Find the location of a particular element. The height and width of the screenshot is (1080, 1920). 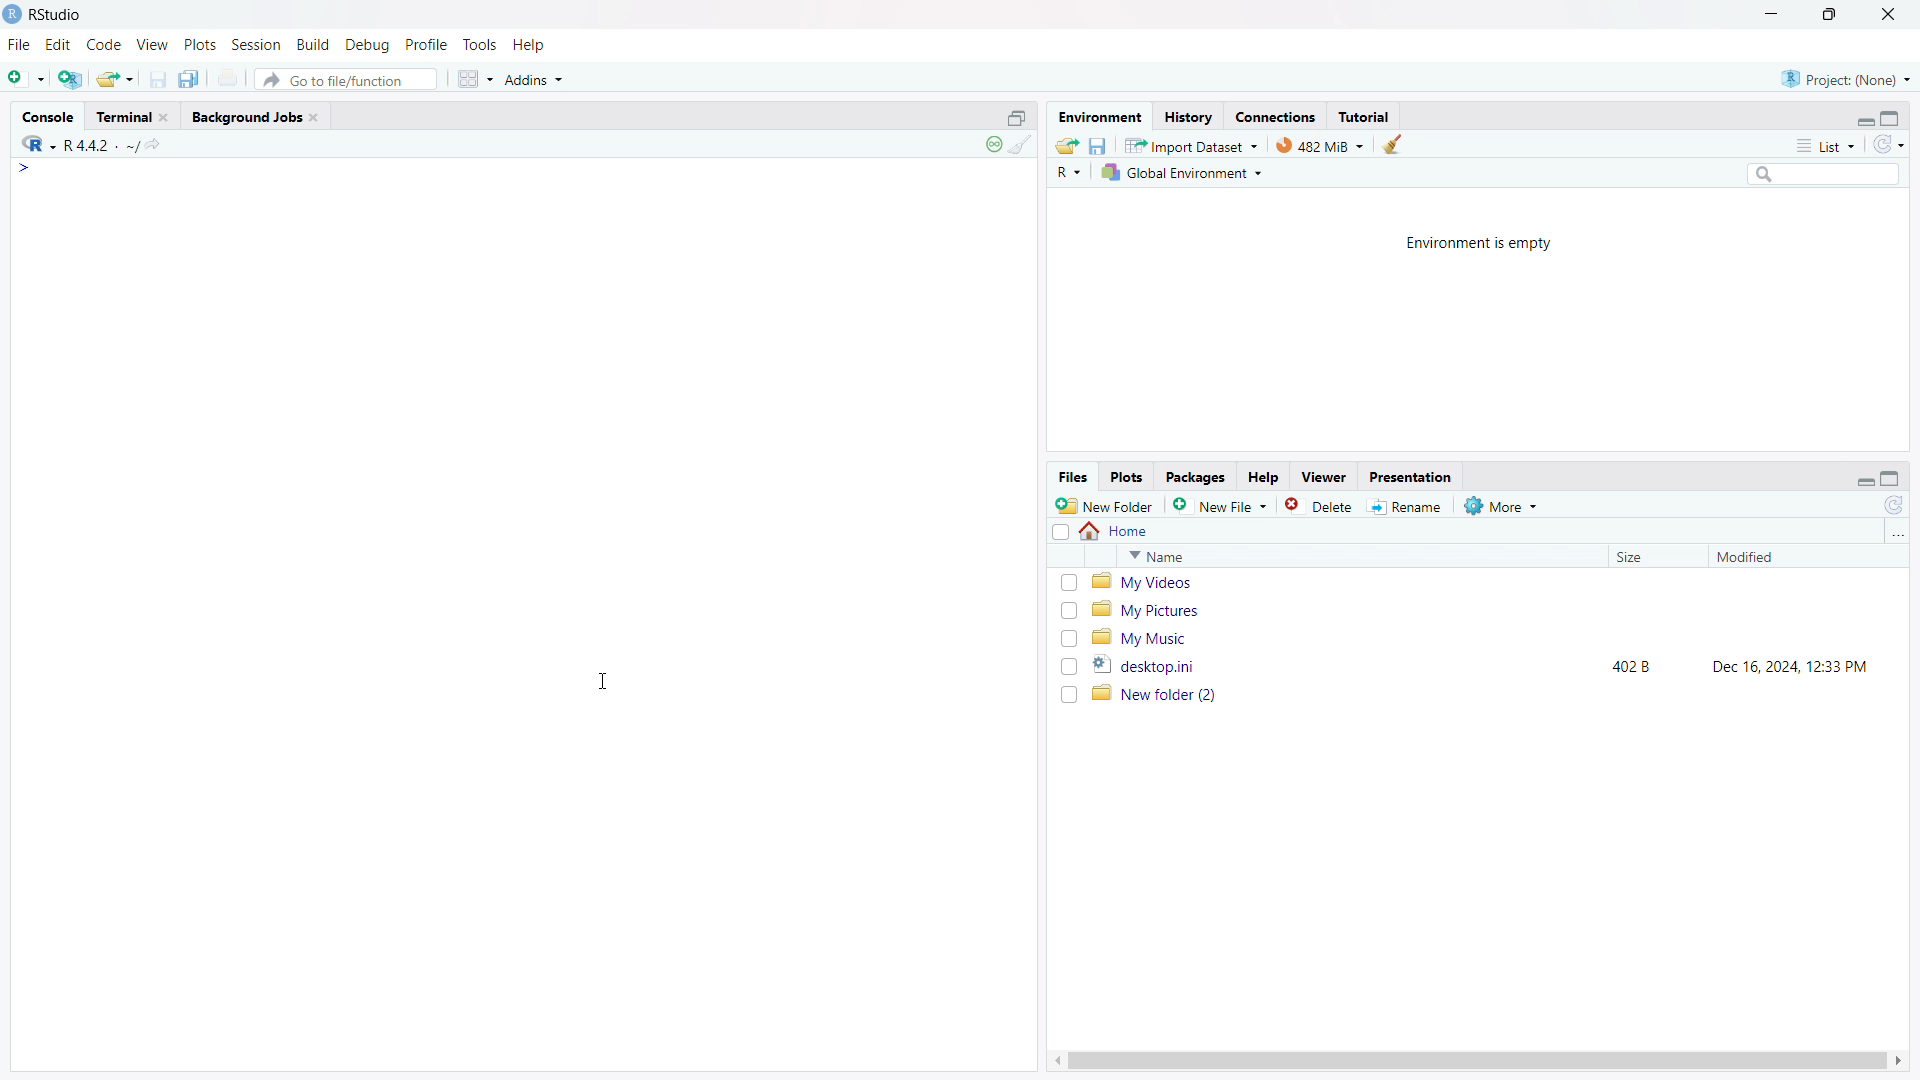

close is located at coordinates (1889, 14).